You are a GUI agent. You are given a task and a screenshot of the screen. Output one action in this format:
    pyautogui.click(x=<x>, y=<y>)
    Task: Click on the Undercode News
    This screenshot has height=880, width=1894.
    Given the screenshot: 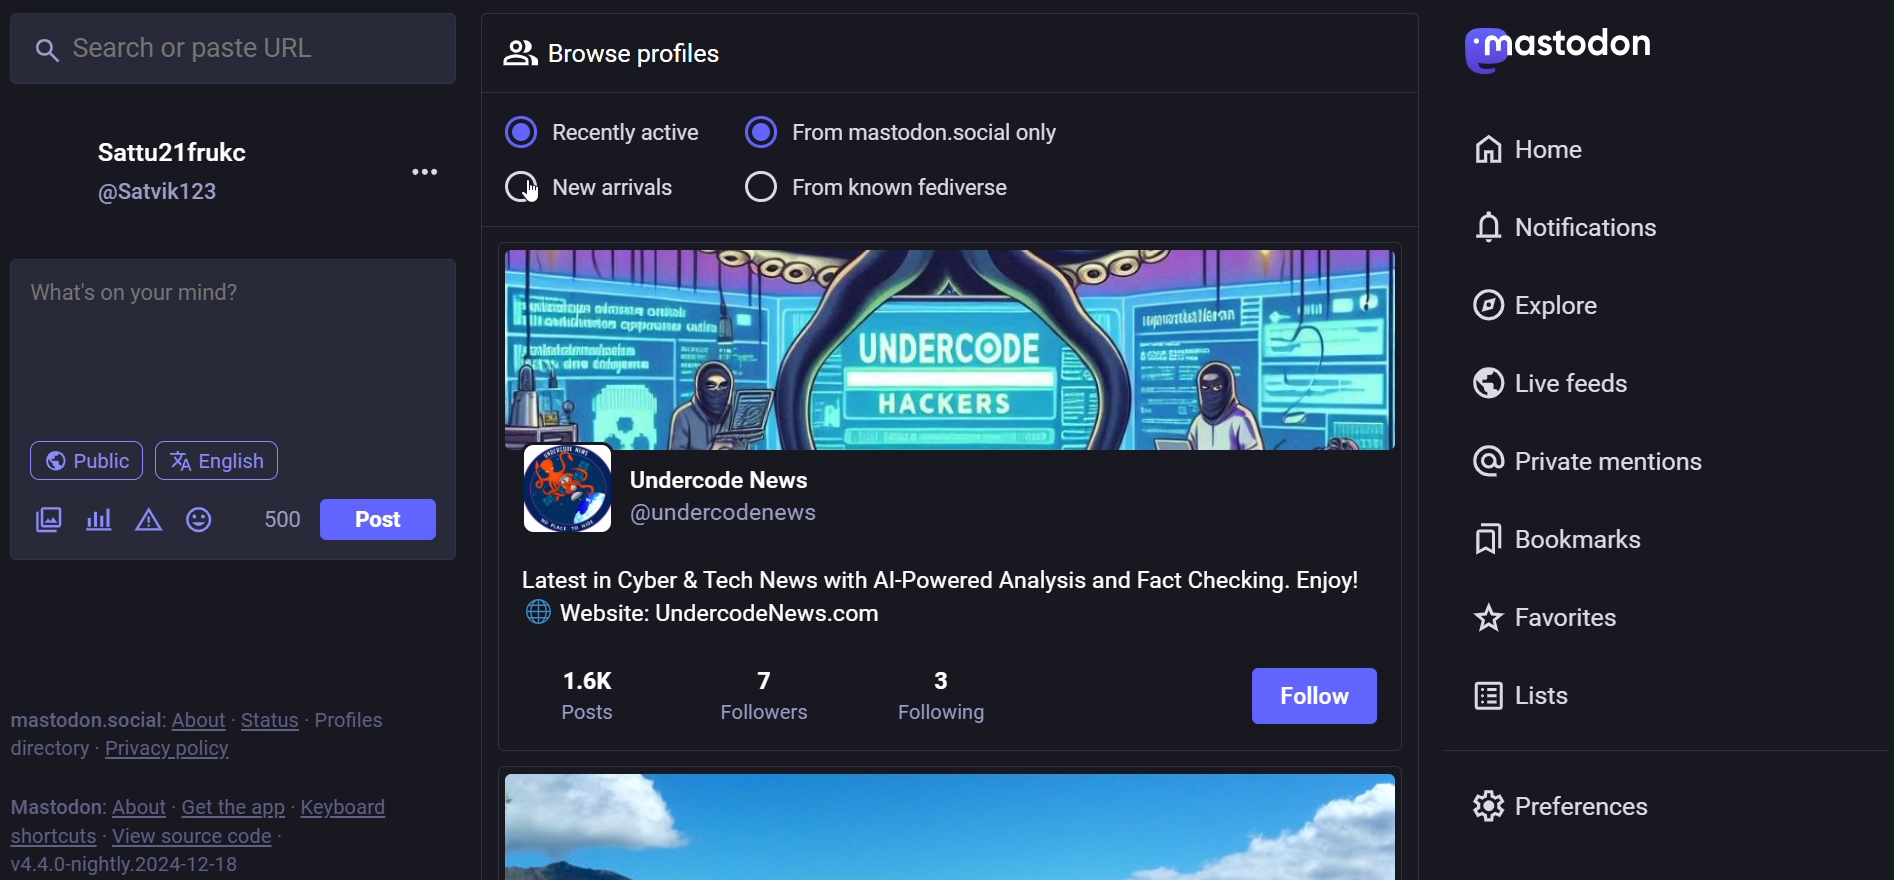 What is the action you would take?
    pyautogui.click(x=736, y=475)
    